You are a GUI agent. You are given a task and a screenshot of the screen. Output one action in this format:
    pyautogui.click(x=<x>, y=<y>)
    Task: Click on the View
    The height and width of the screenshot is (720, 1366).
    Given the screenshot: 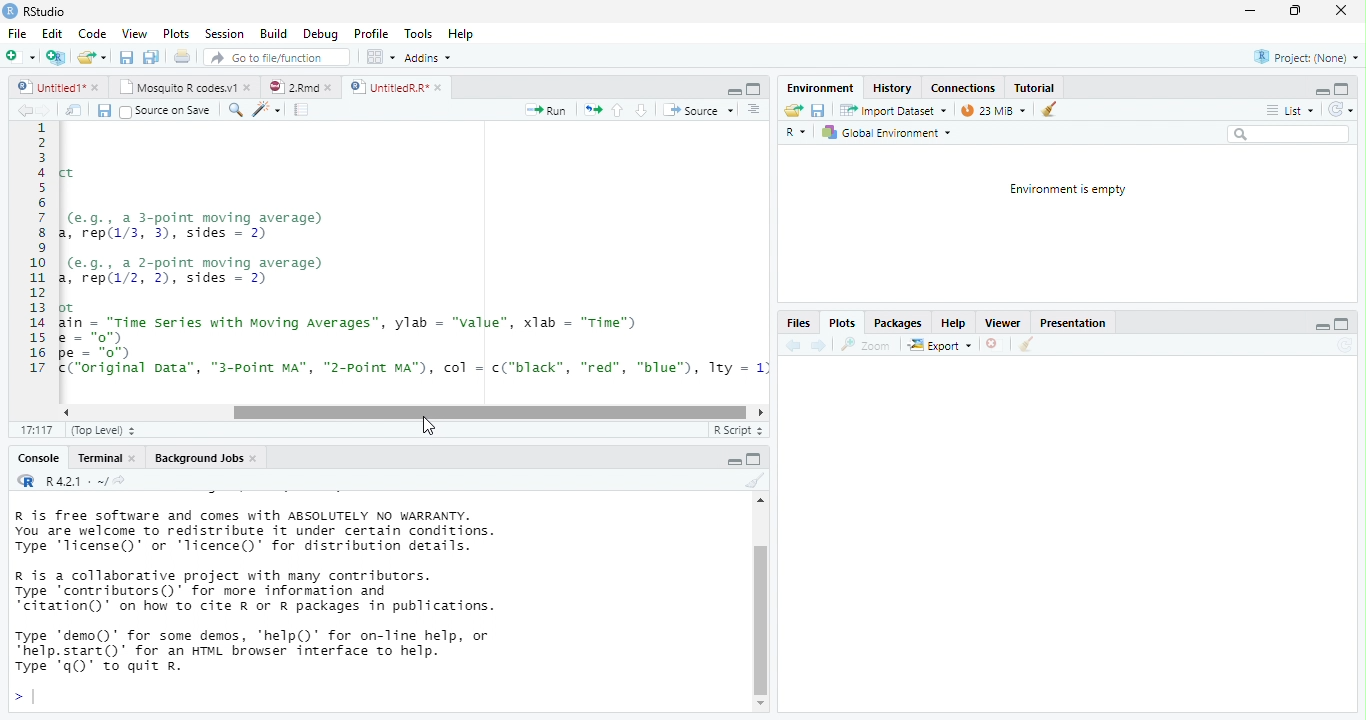 What is the action you would take?
    pyautogui.click(x=133, y=33)
    